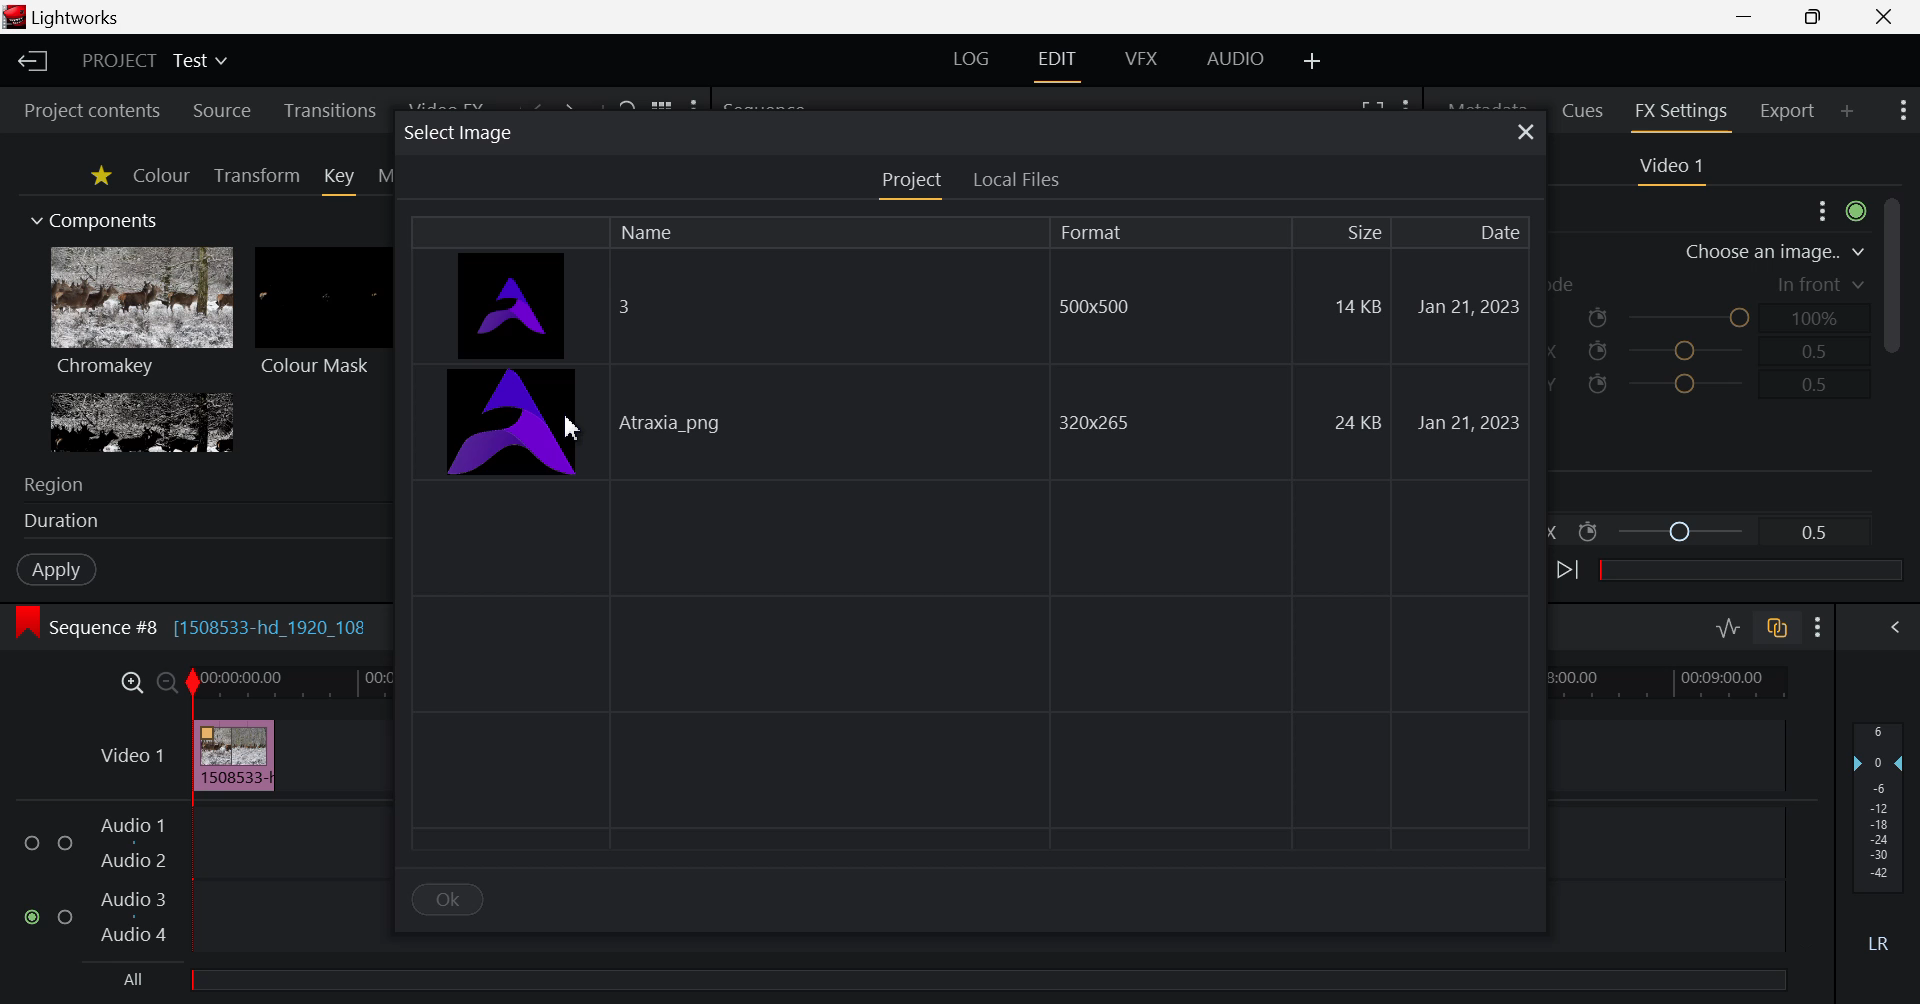 Image resolution: width=1920 pixels, height=1004 pixels. What do you see at coordinates (1469, 307) in the screenshot?
I see `Jan 21,2023` at bounding box center [1469, 307].